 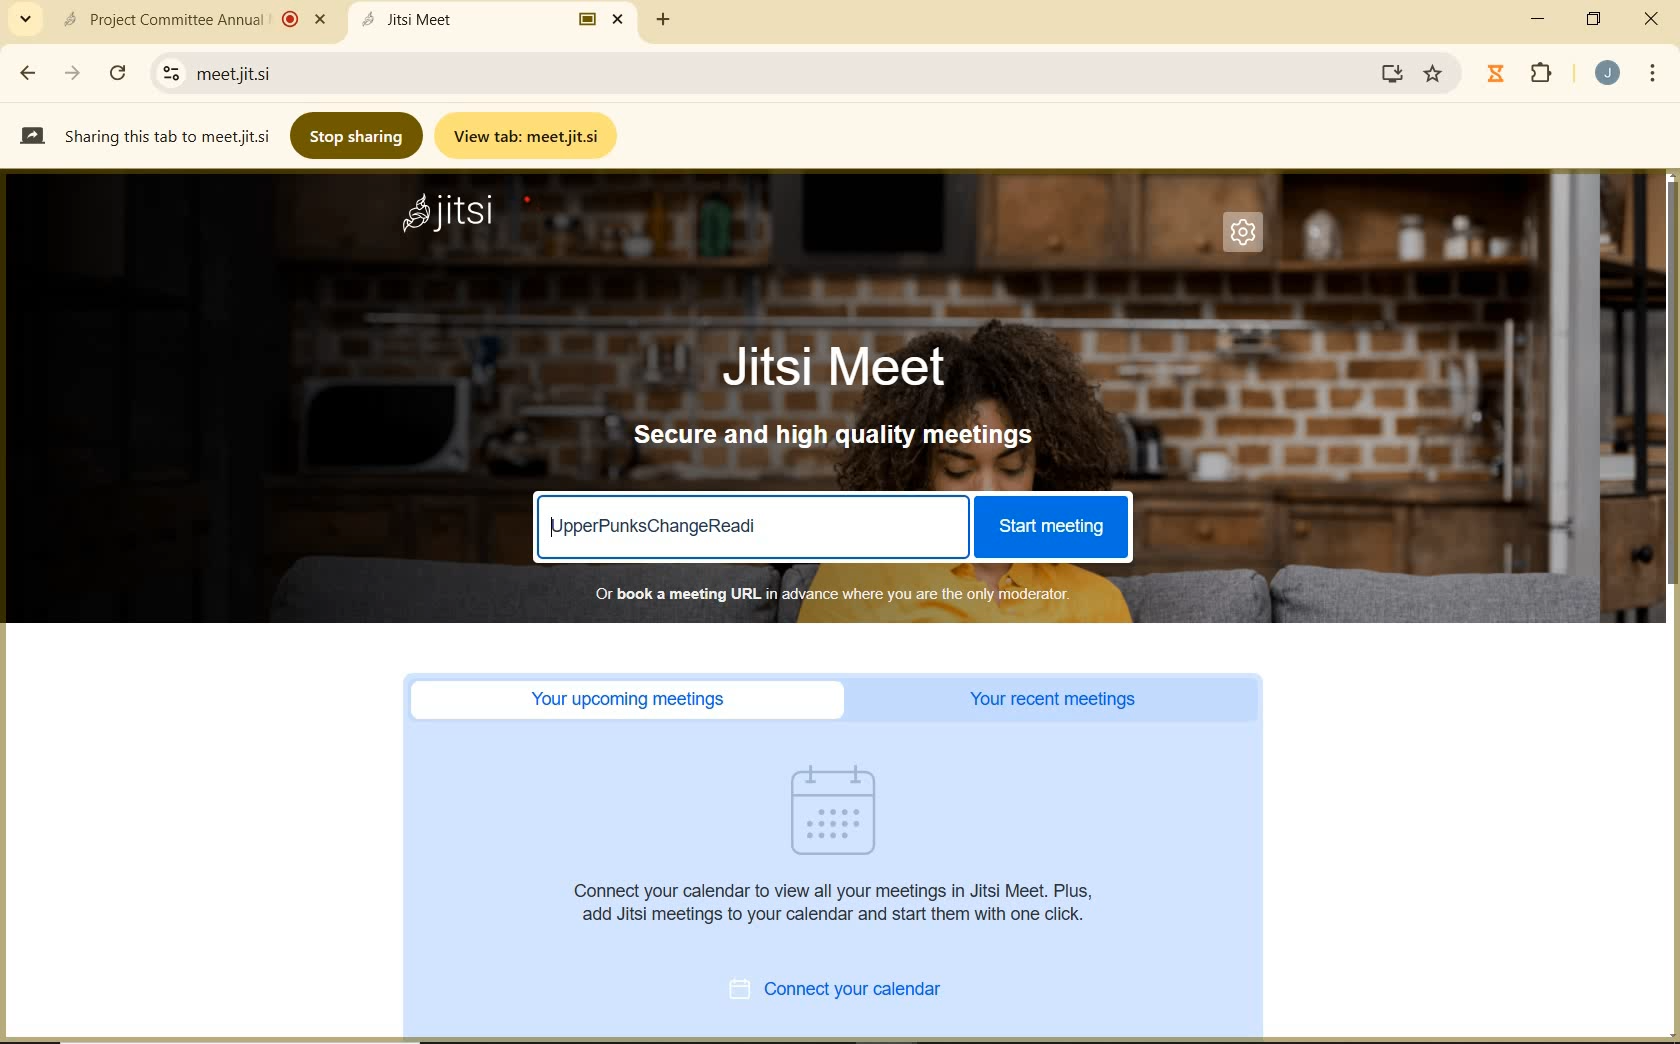 What do you see at coordinates (1435, 74) in the screenshot?
I see `bookmark` at bounding box center [1435, 74].